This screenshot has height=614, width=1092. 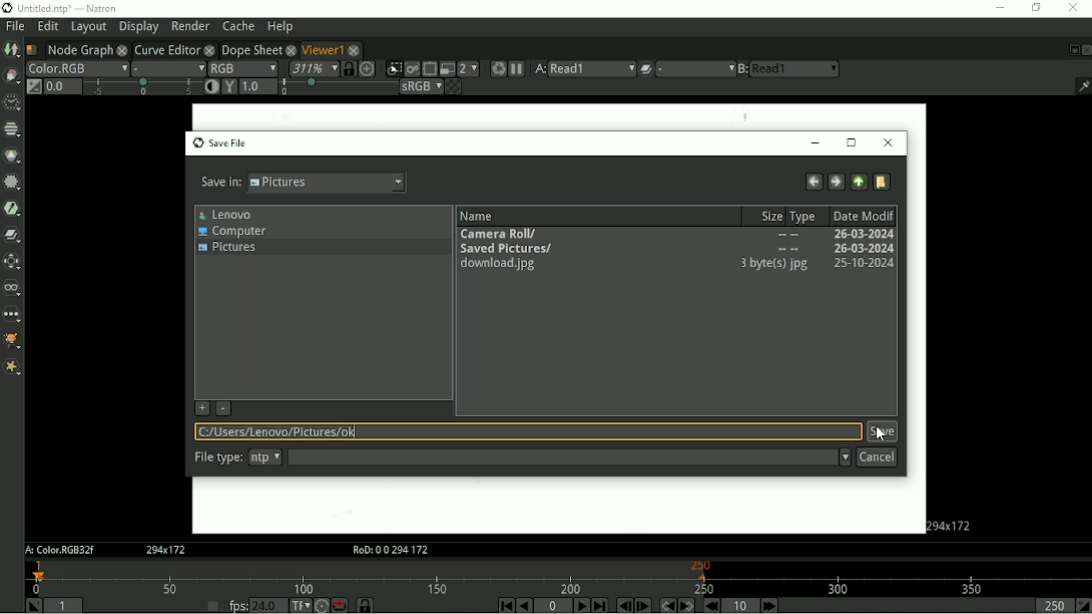 I want to click on Transform, so click(x=12, y=262).